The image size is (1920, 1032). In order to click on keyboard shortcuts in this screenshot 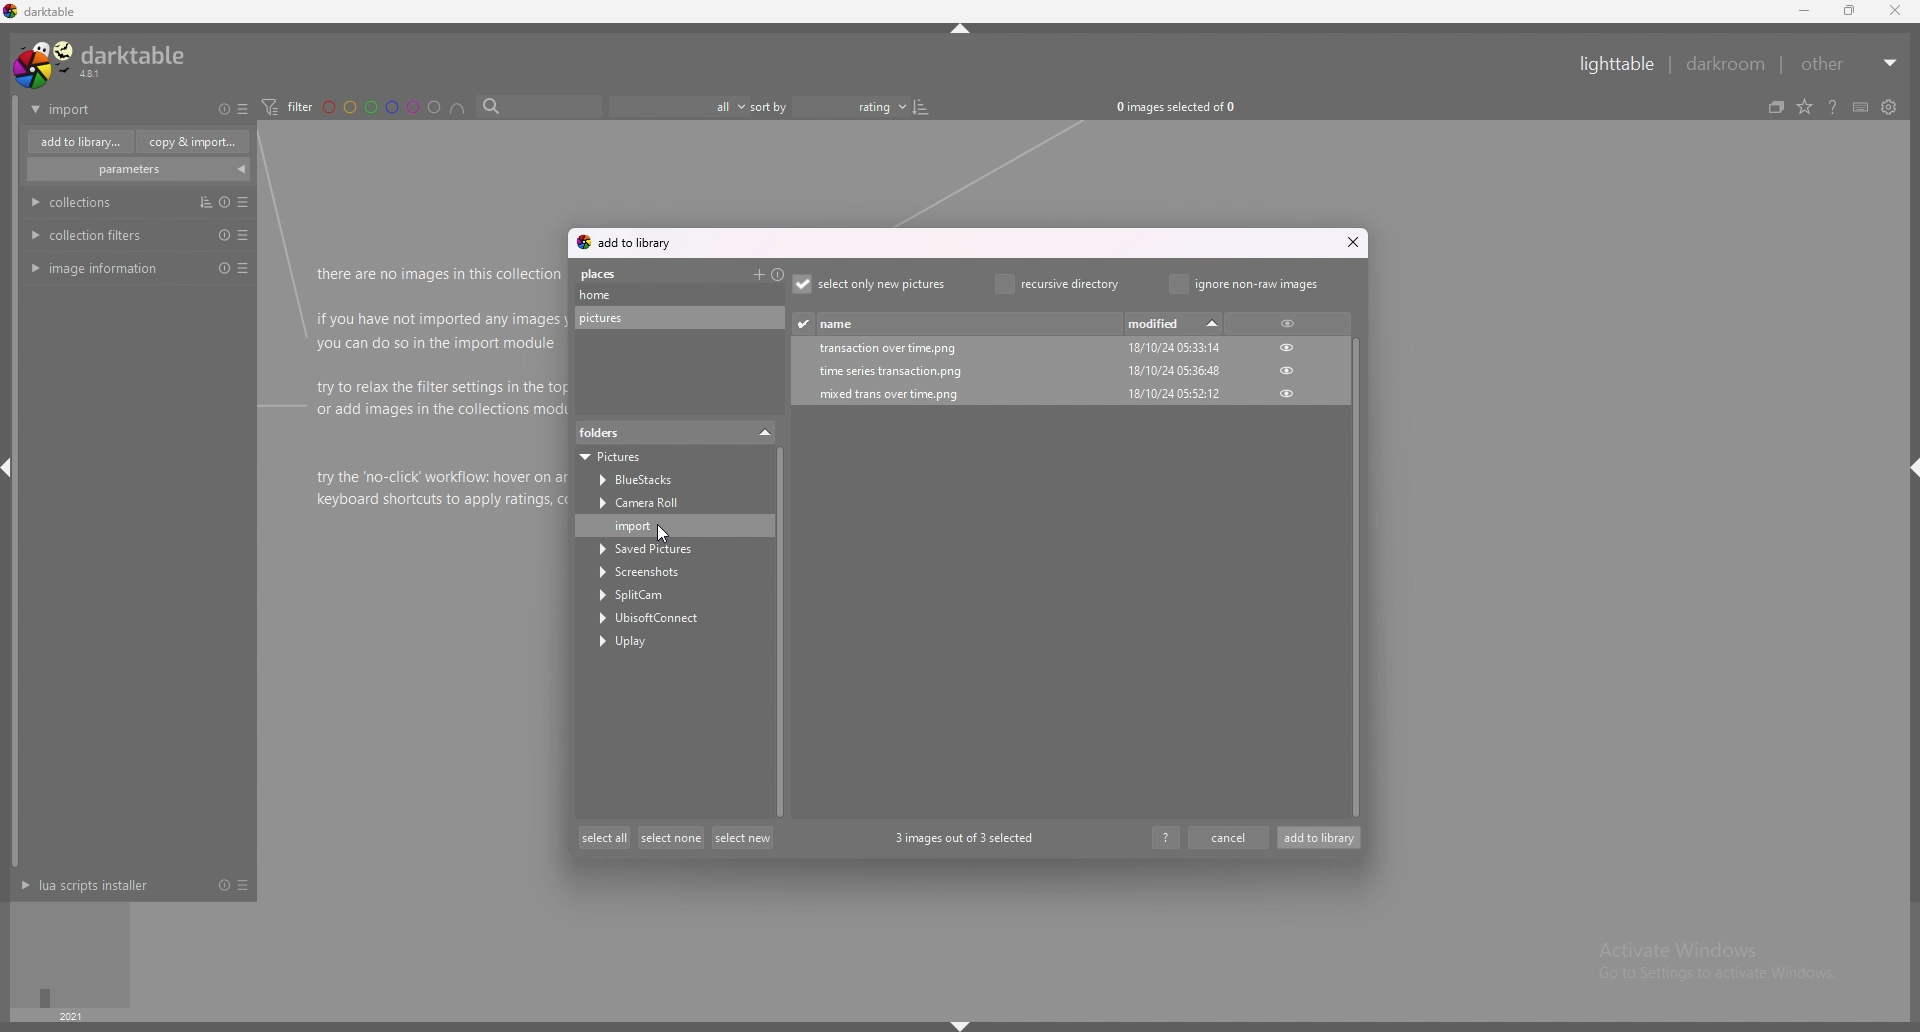, I will do `click(1861, 108)`.